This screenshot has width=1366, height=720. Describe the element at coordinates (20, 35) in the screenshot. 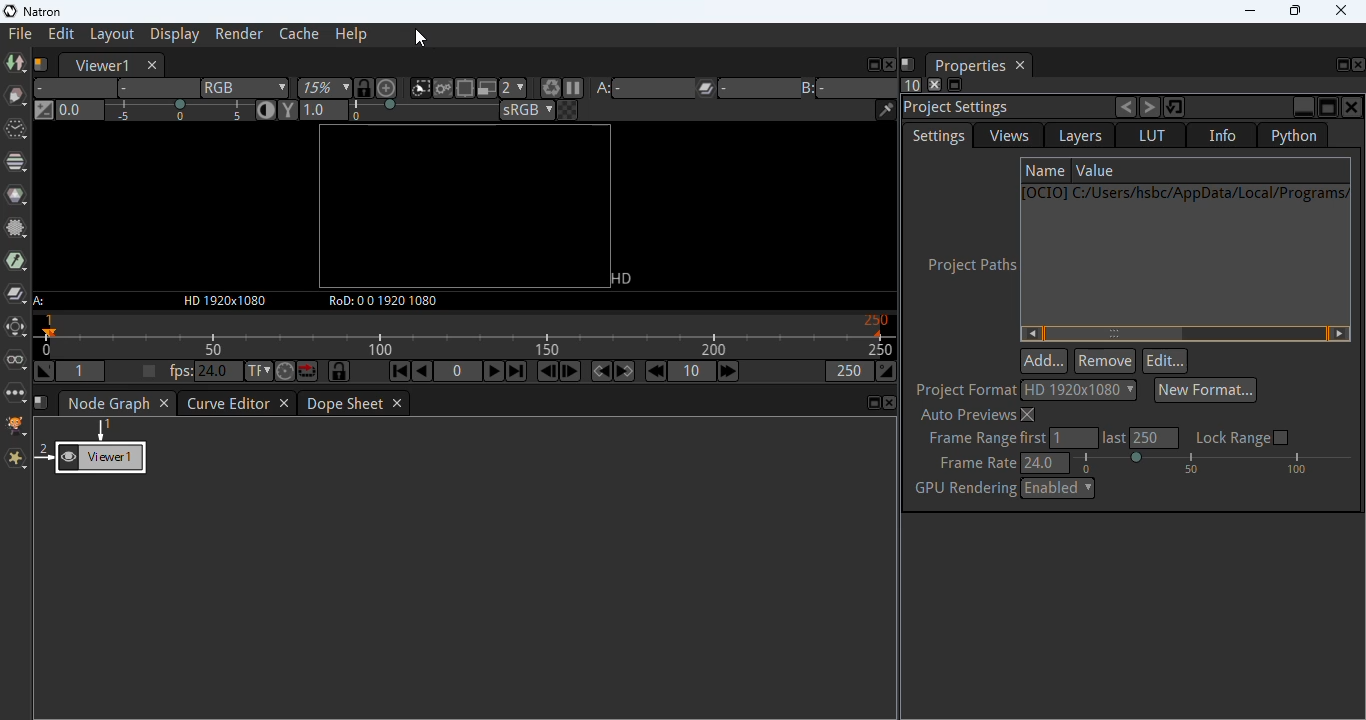

I see `file` at that location.